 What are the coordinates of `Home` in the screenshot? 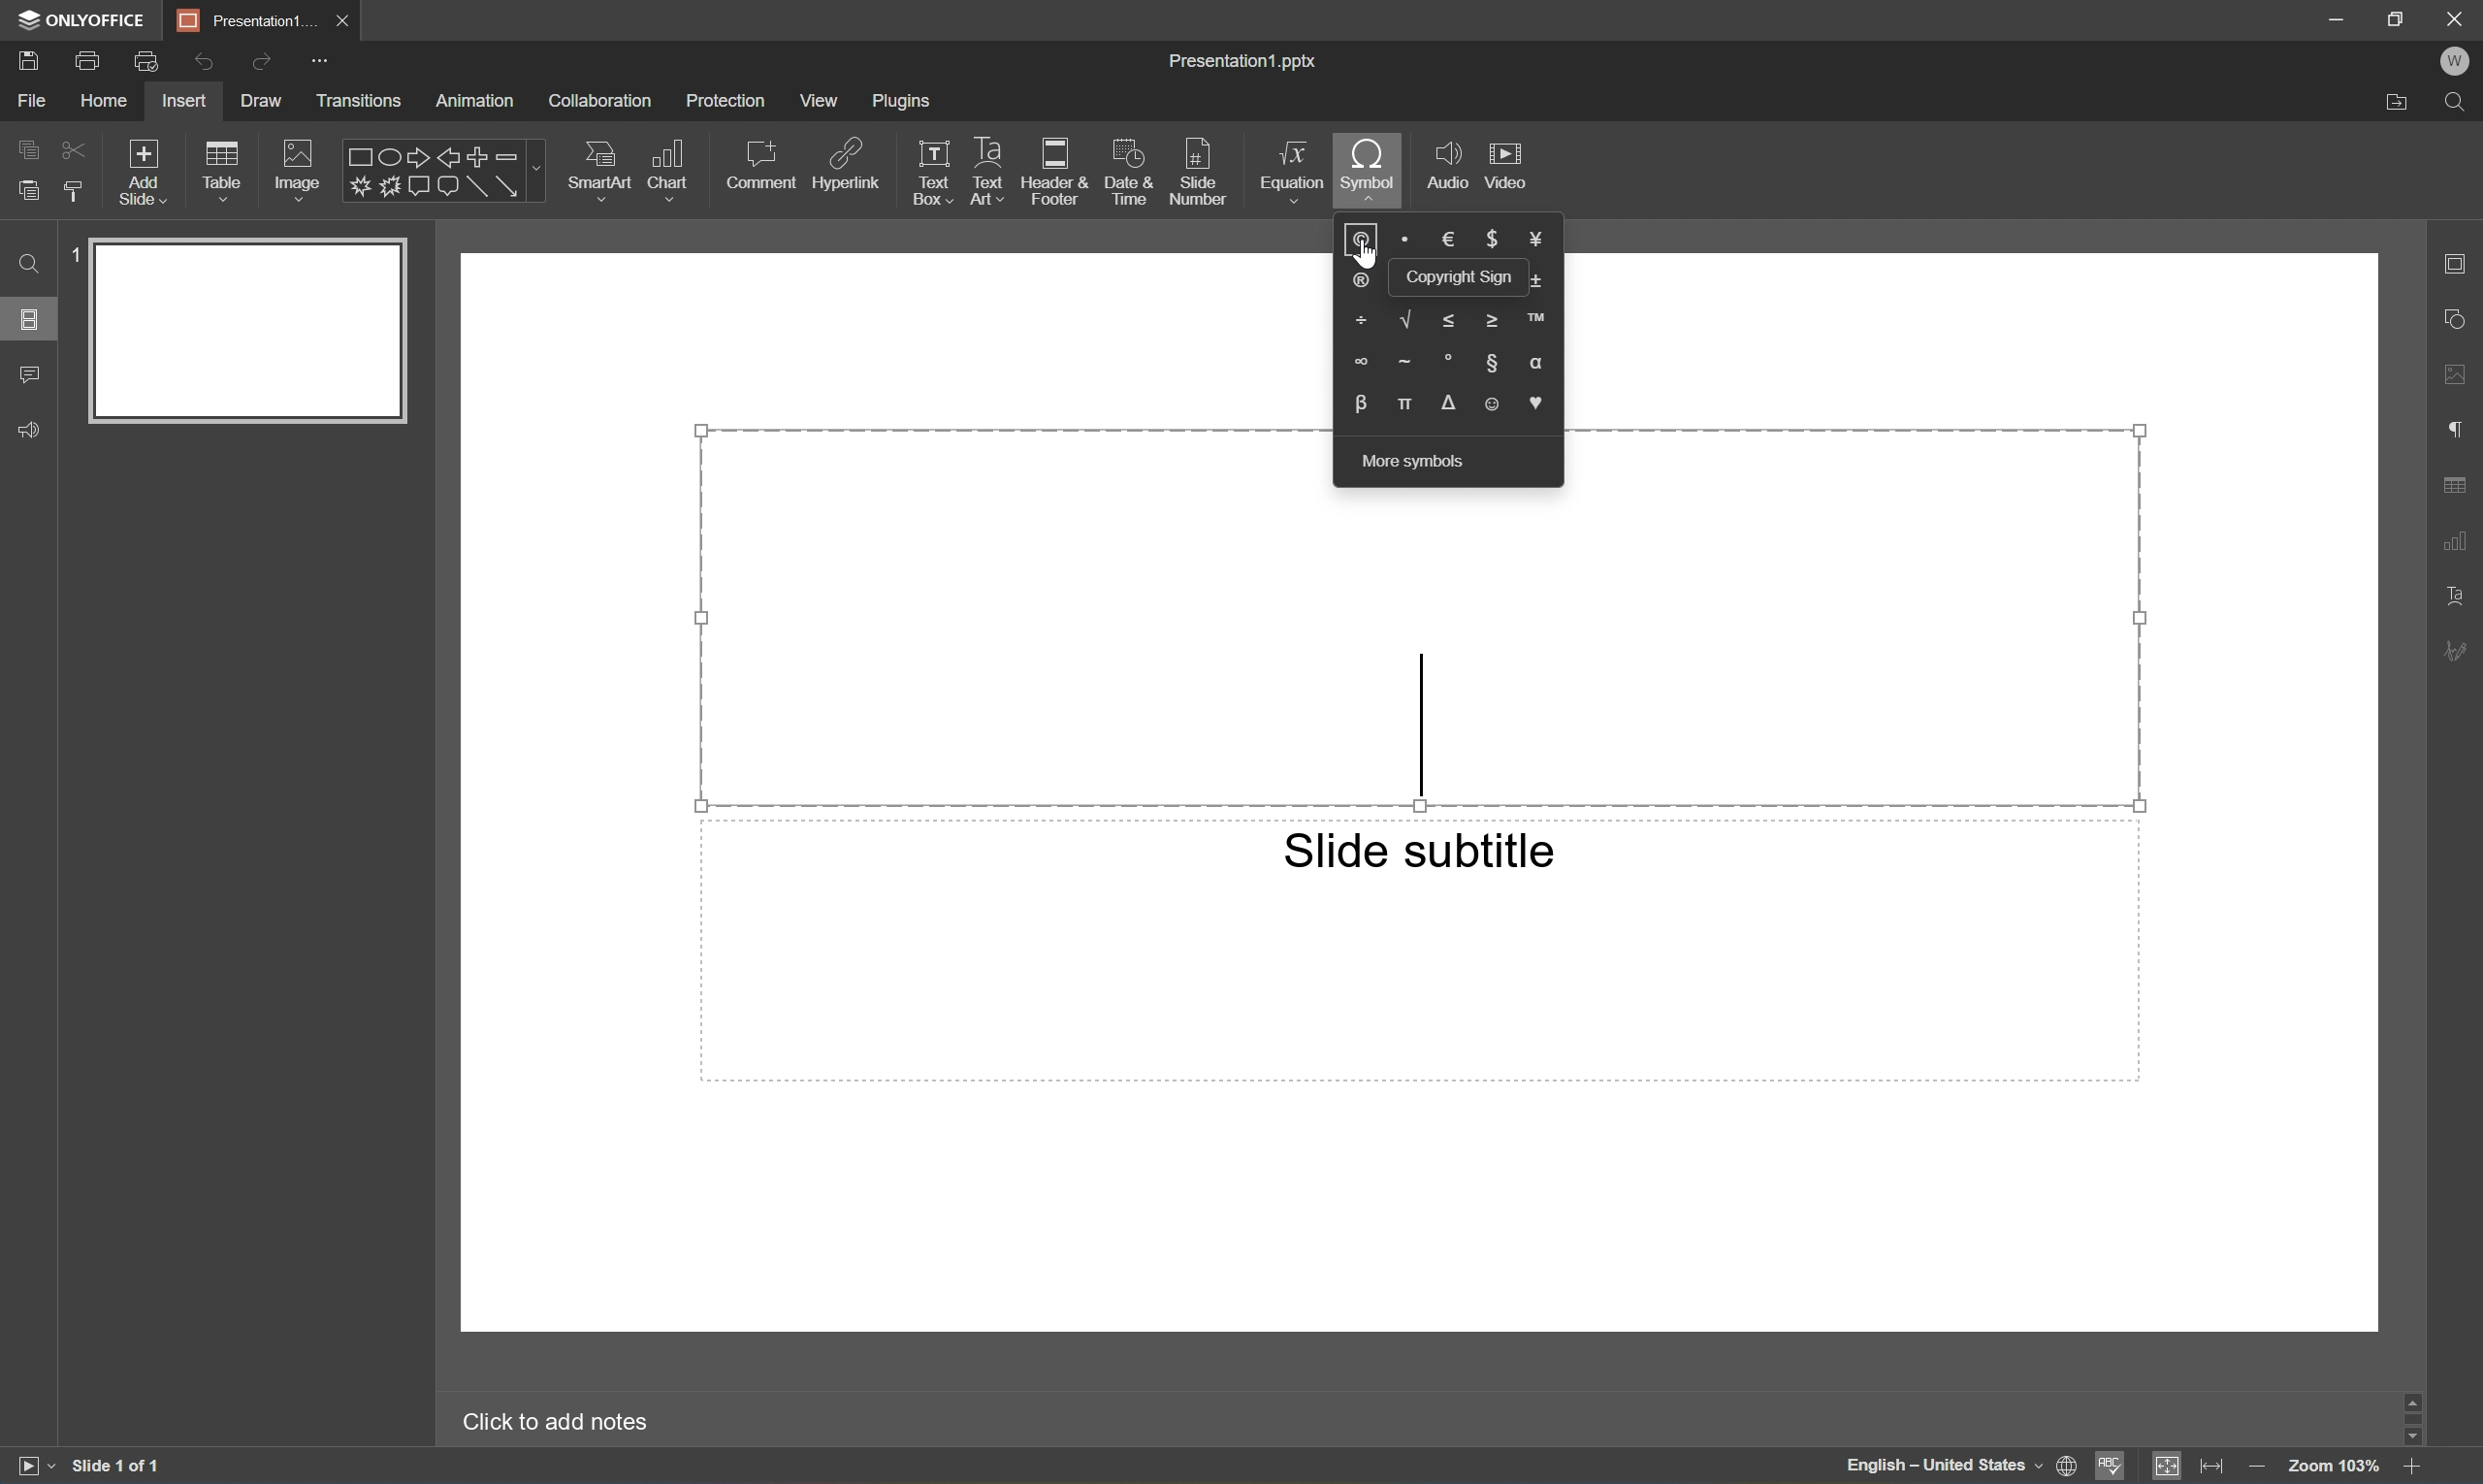 It's located at (104, 99).